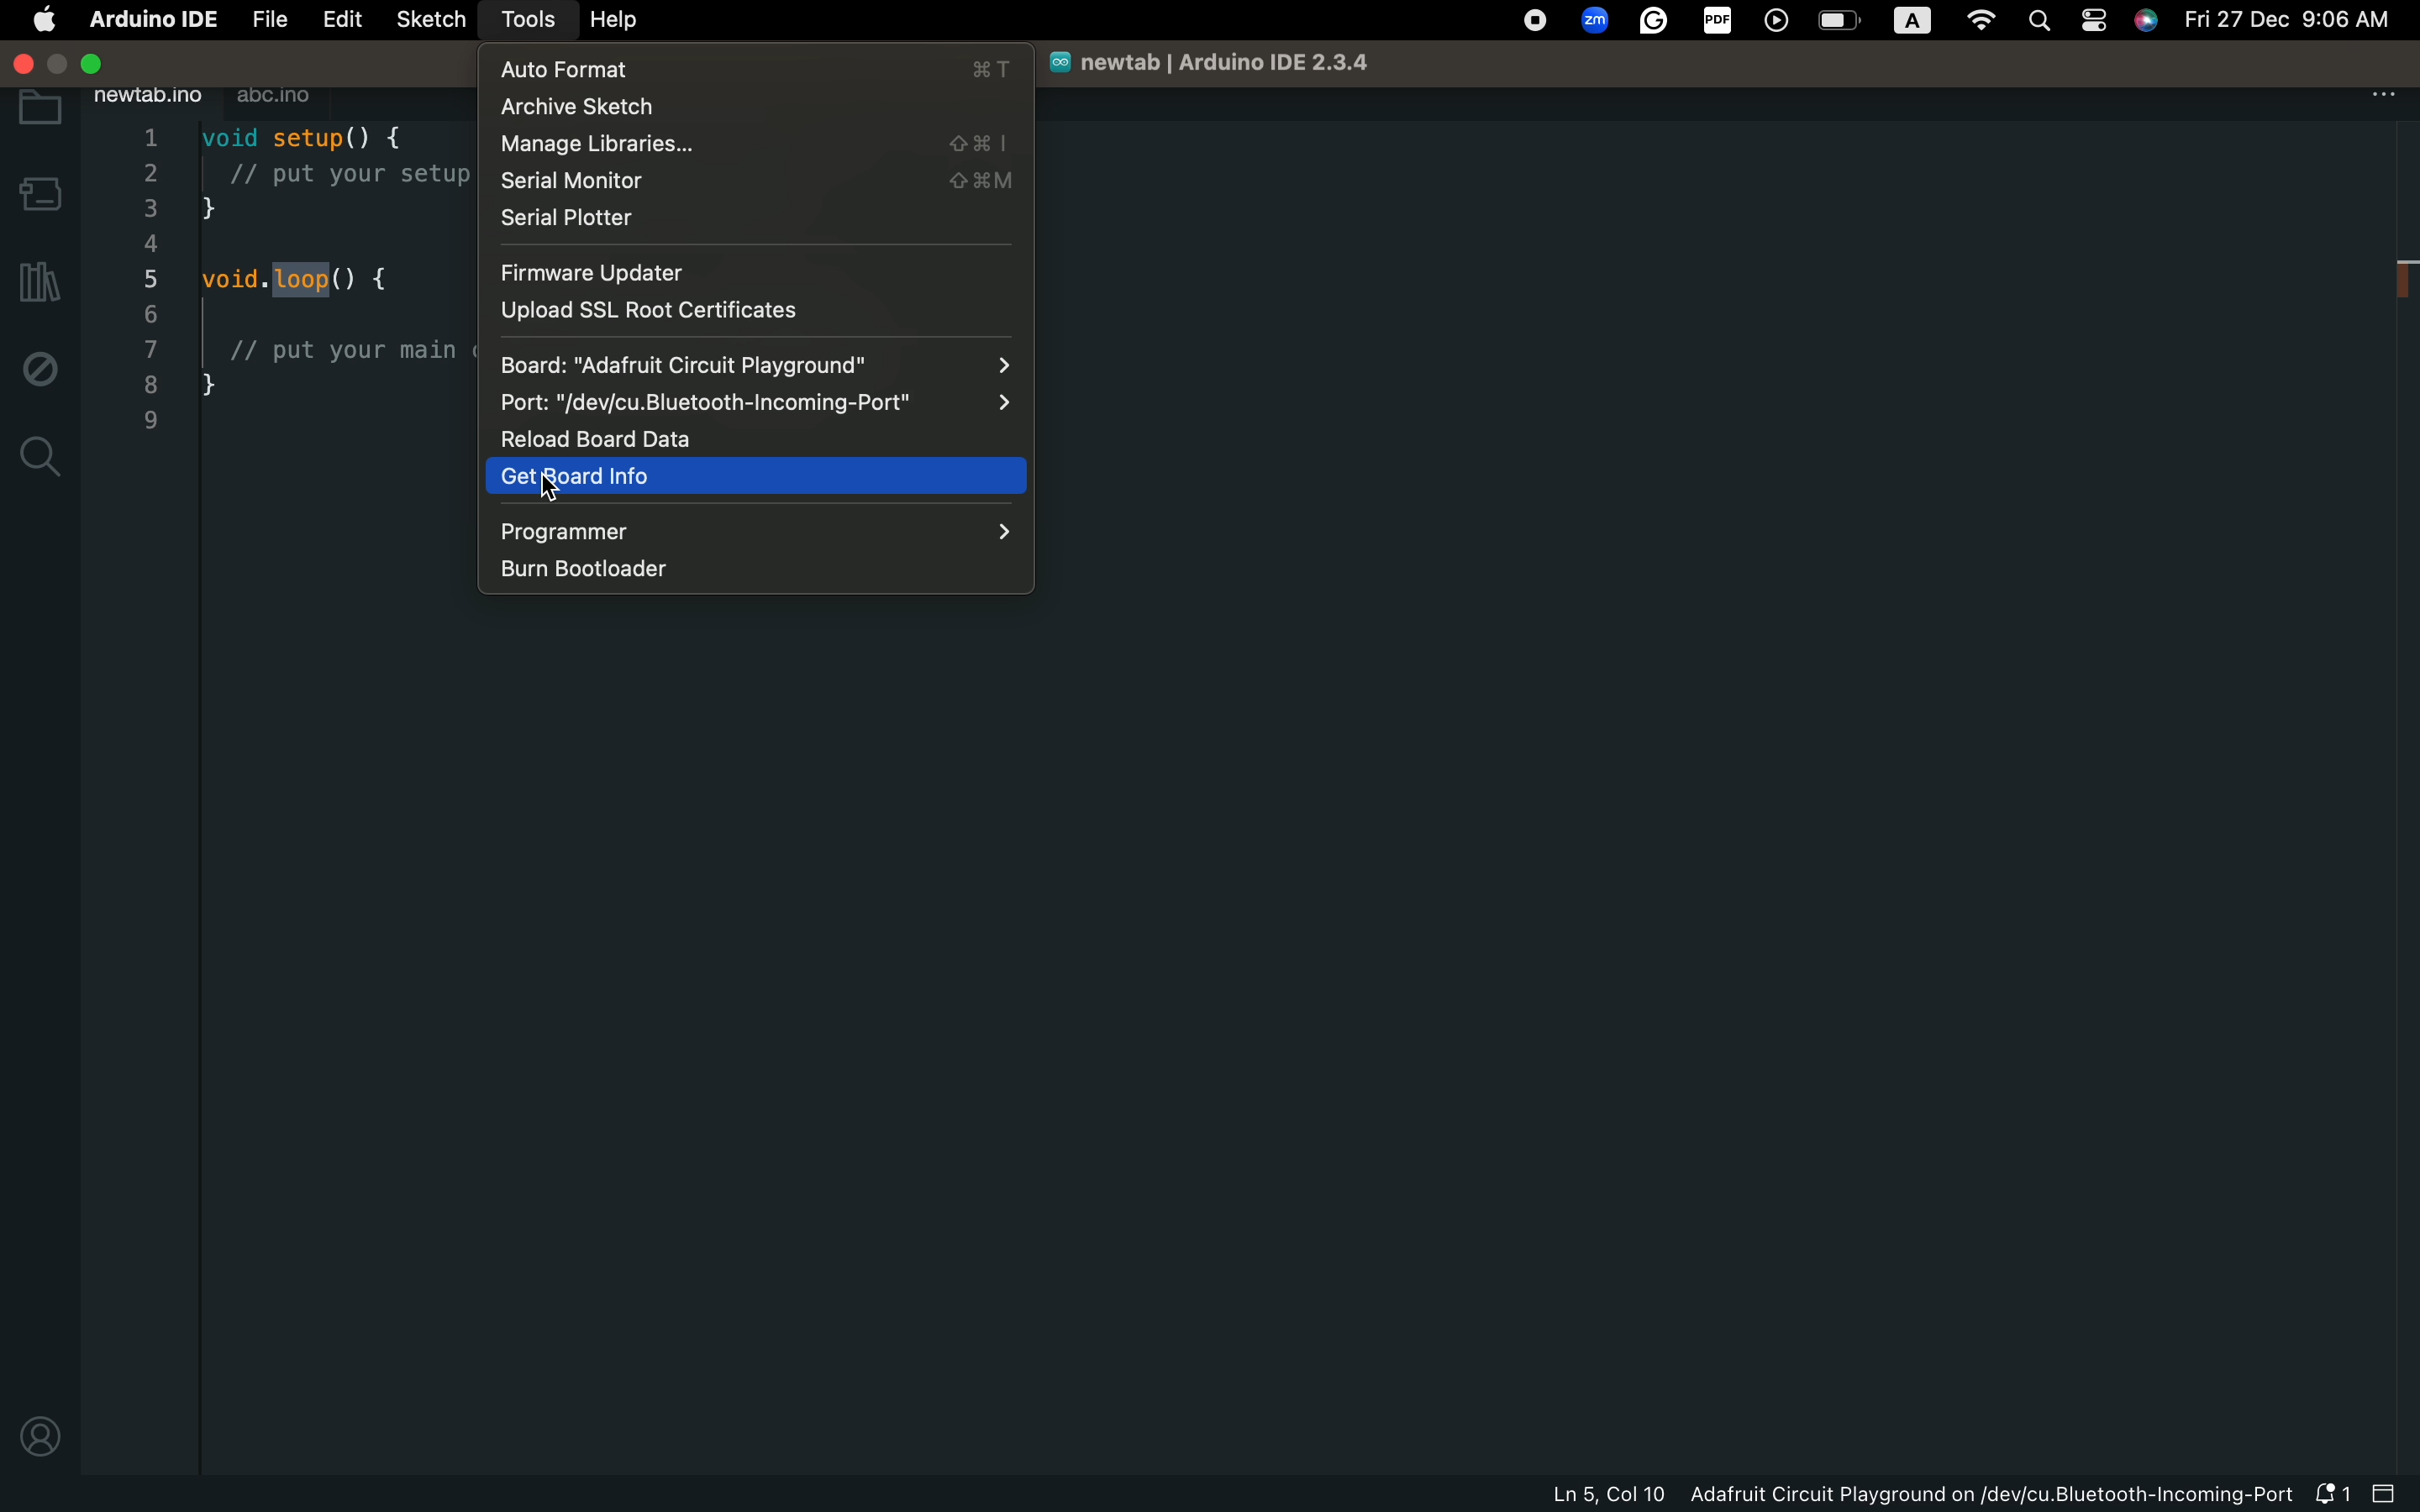  What do you see at coordinates (525, 22) in the screenshot?
I see `tools` at bounding box center [525, 22].